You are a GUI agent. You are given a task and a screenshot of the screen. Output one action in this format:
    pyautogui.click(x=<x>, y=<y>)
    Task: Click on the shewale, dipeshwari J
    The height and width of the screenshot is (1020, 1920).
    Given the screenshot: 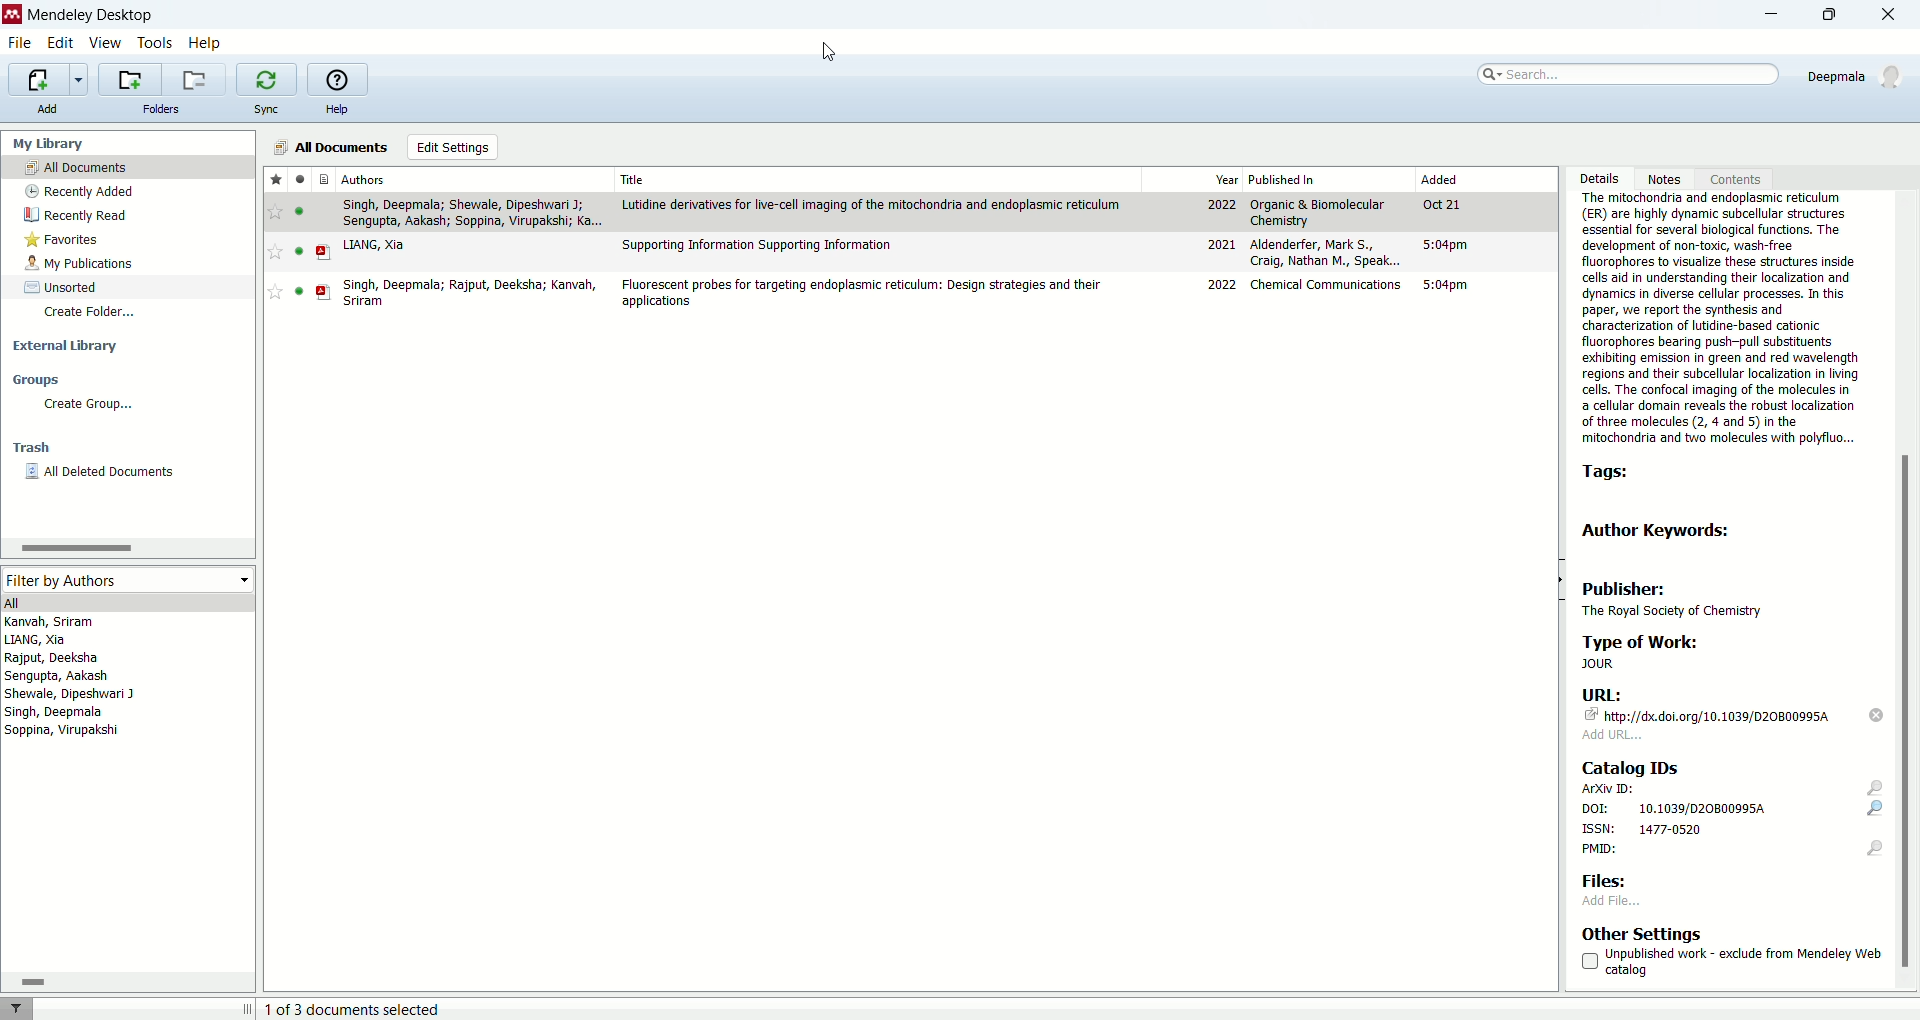 What is the action you would take?
    pyautogui.click(x=70, y=694)
    